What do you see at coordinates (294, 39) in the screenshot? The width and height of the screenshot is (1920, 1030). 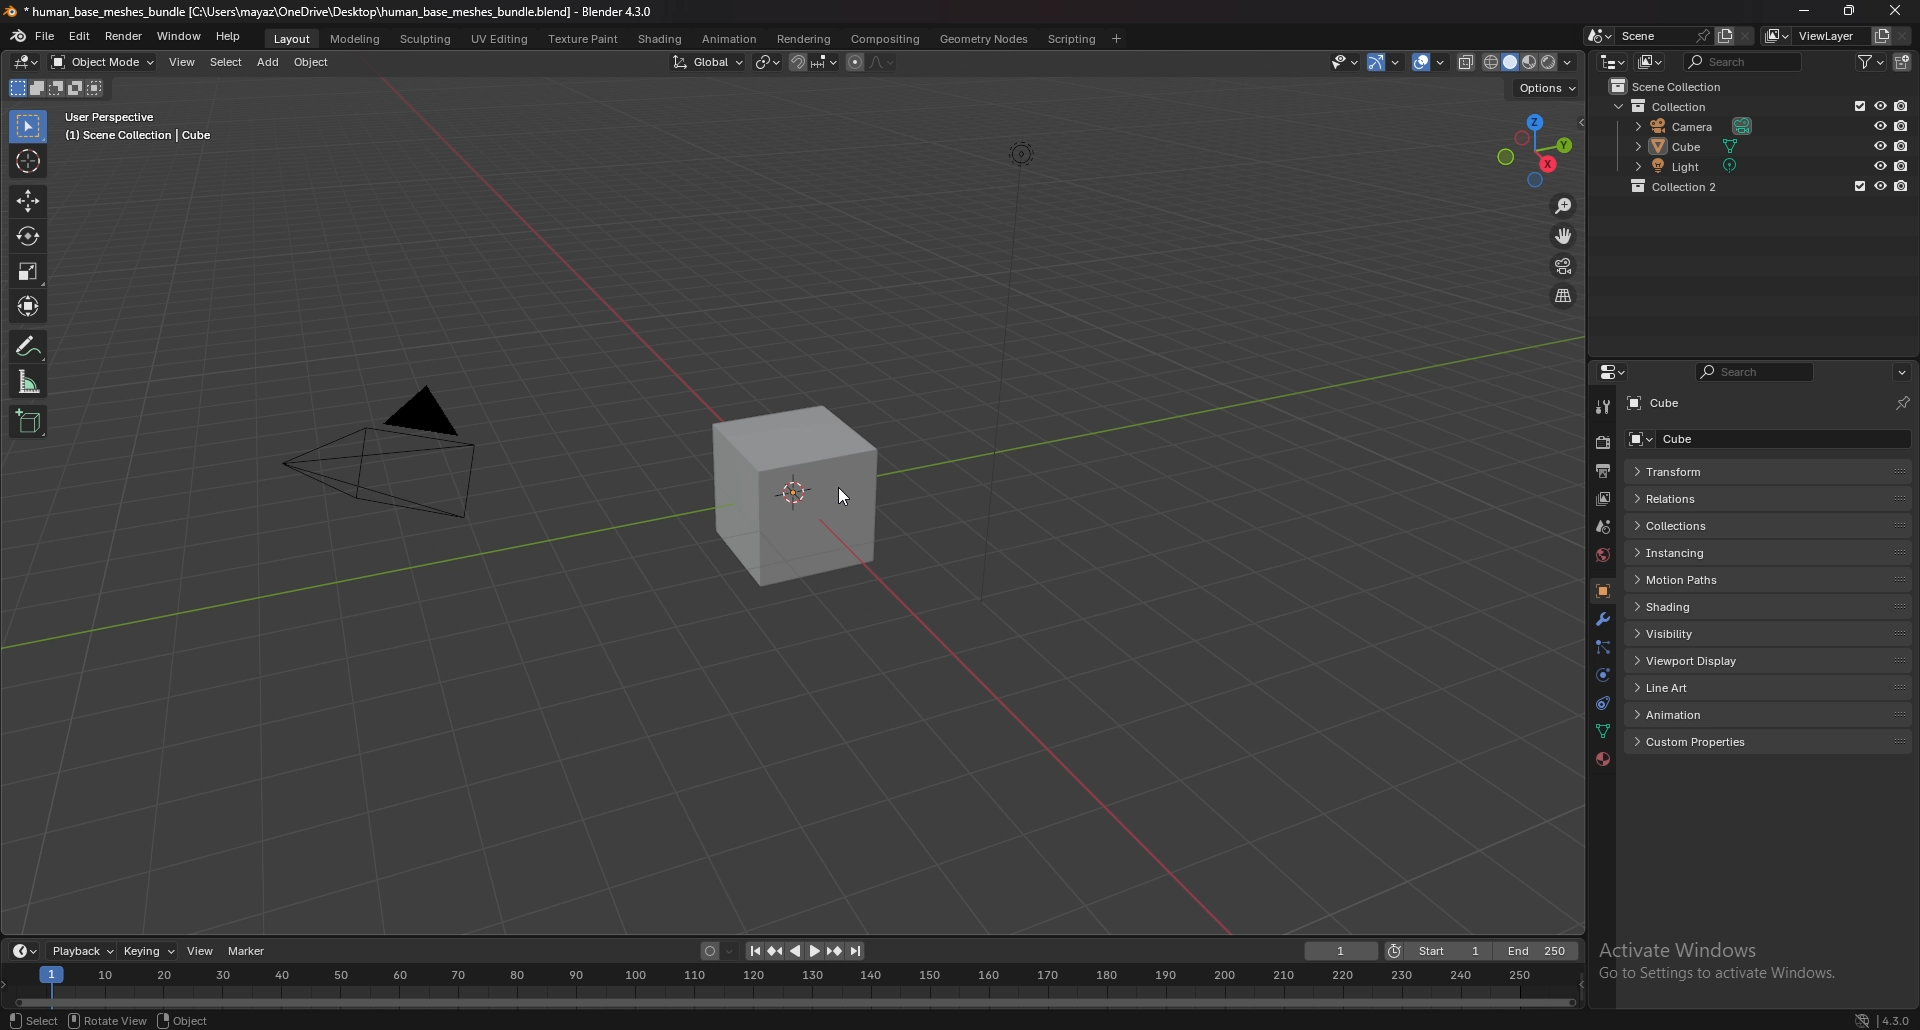 I see `layout` at bounding box center [294, 39].